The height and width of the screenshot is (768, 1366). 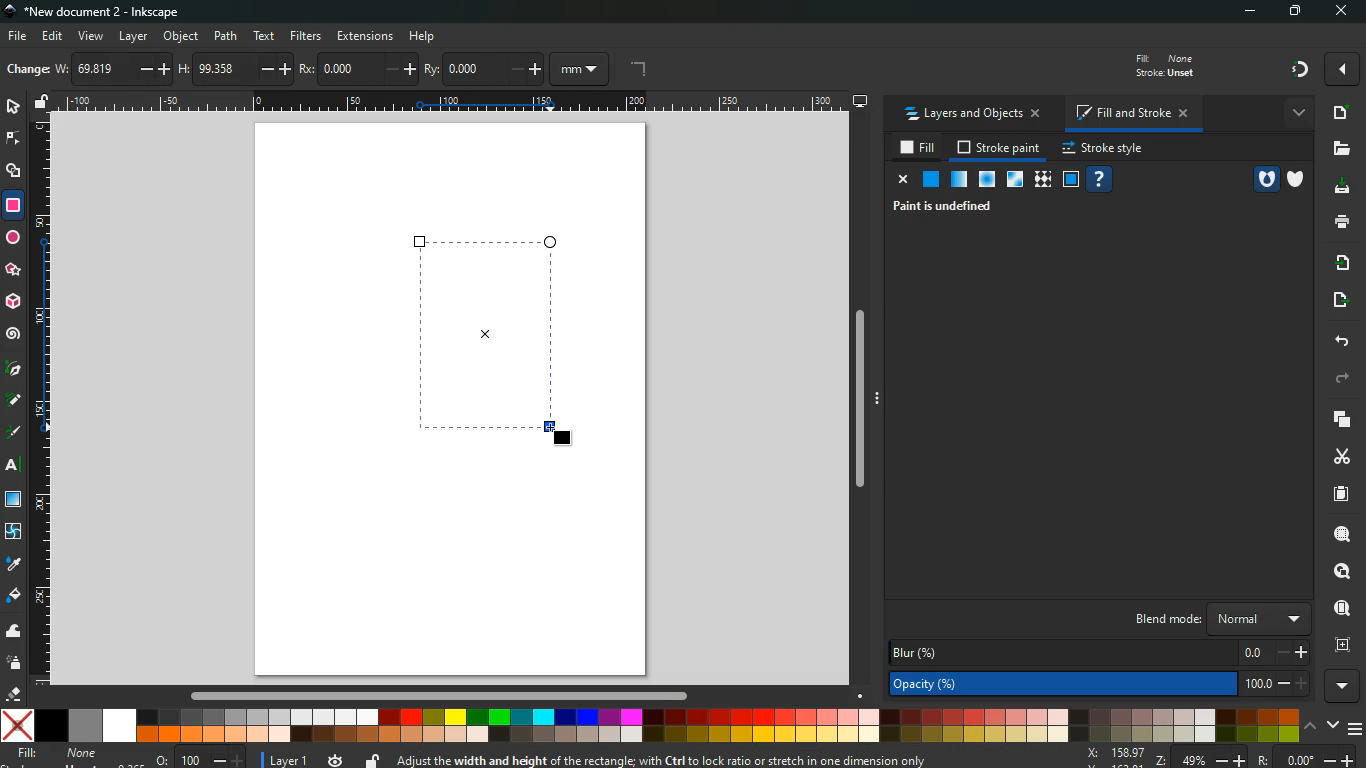 I want to click on close, so click(x=901, y=181).